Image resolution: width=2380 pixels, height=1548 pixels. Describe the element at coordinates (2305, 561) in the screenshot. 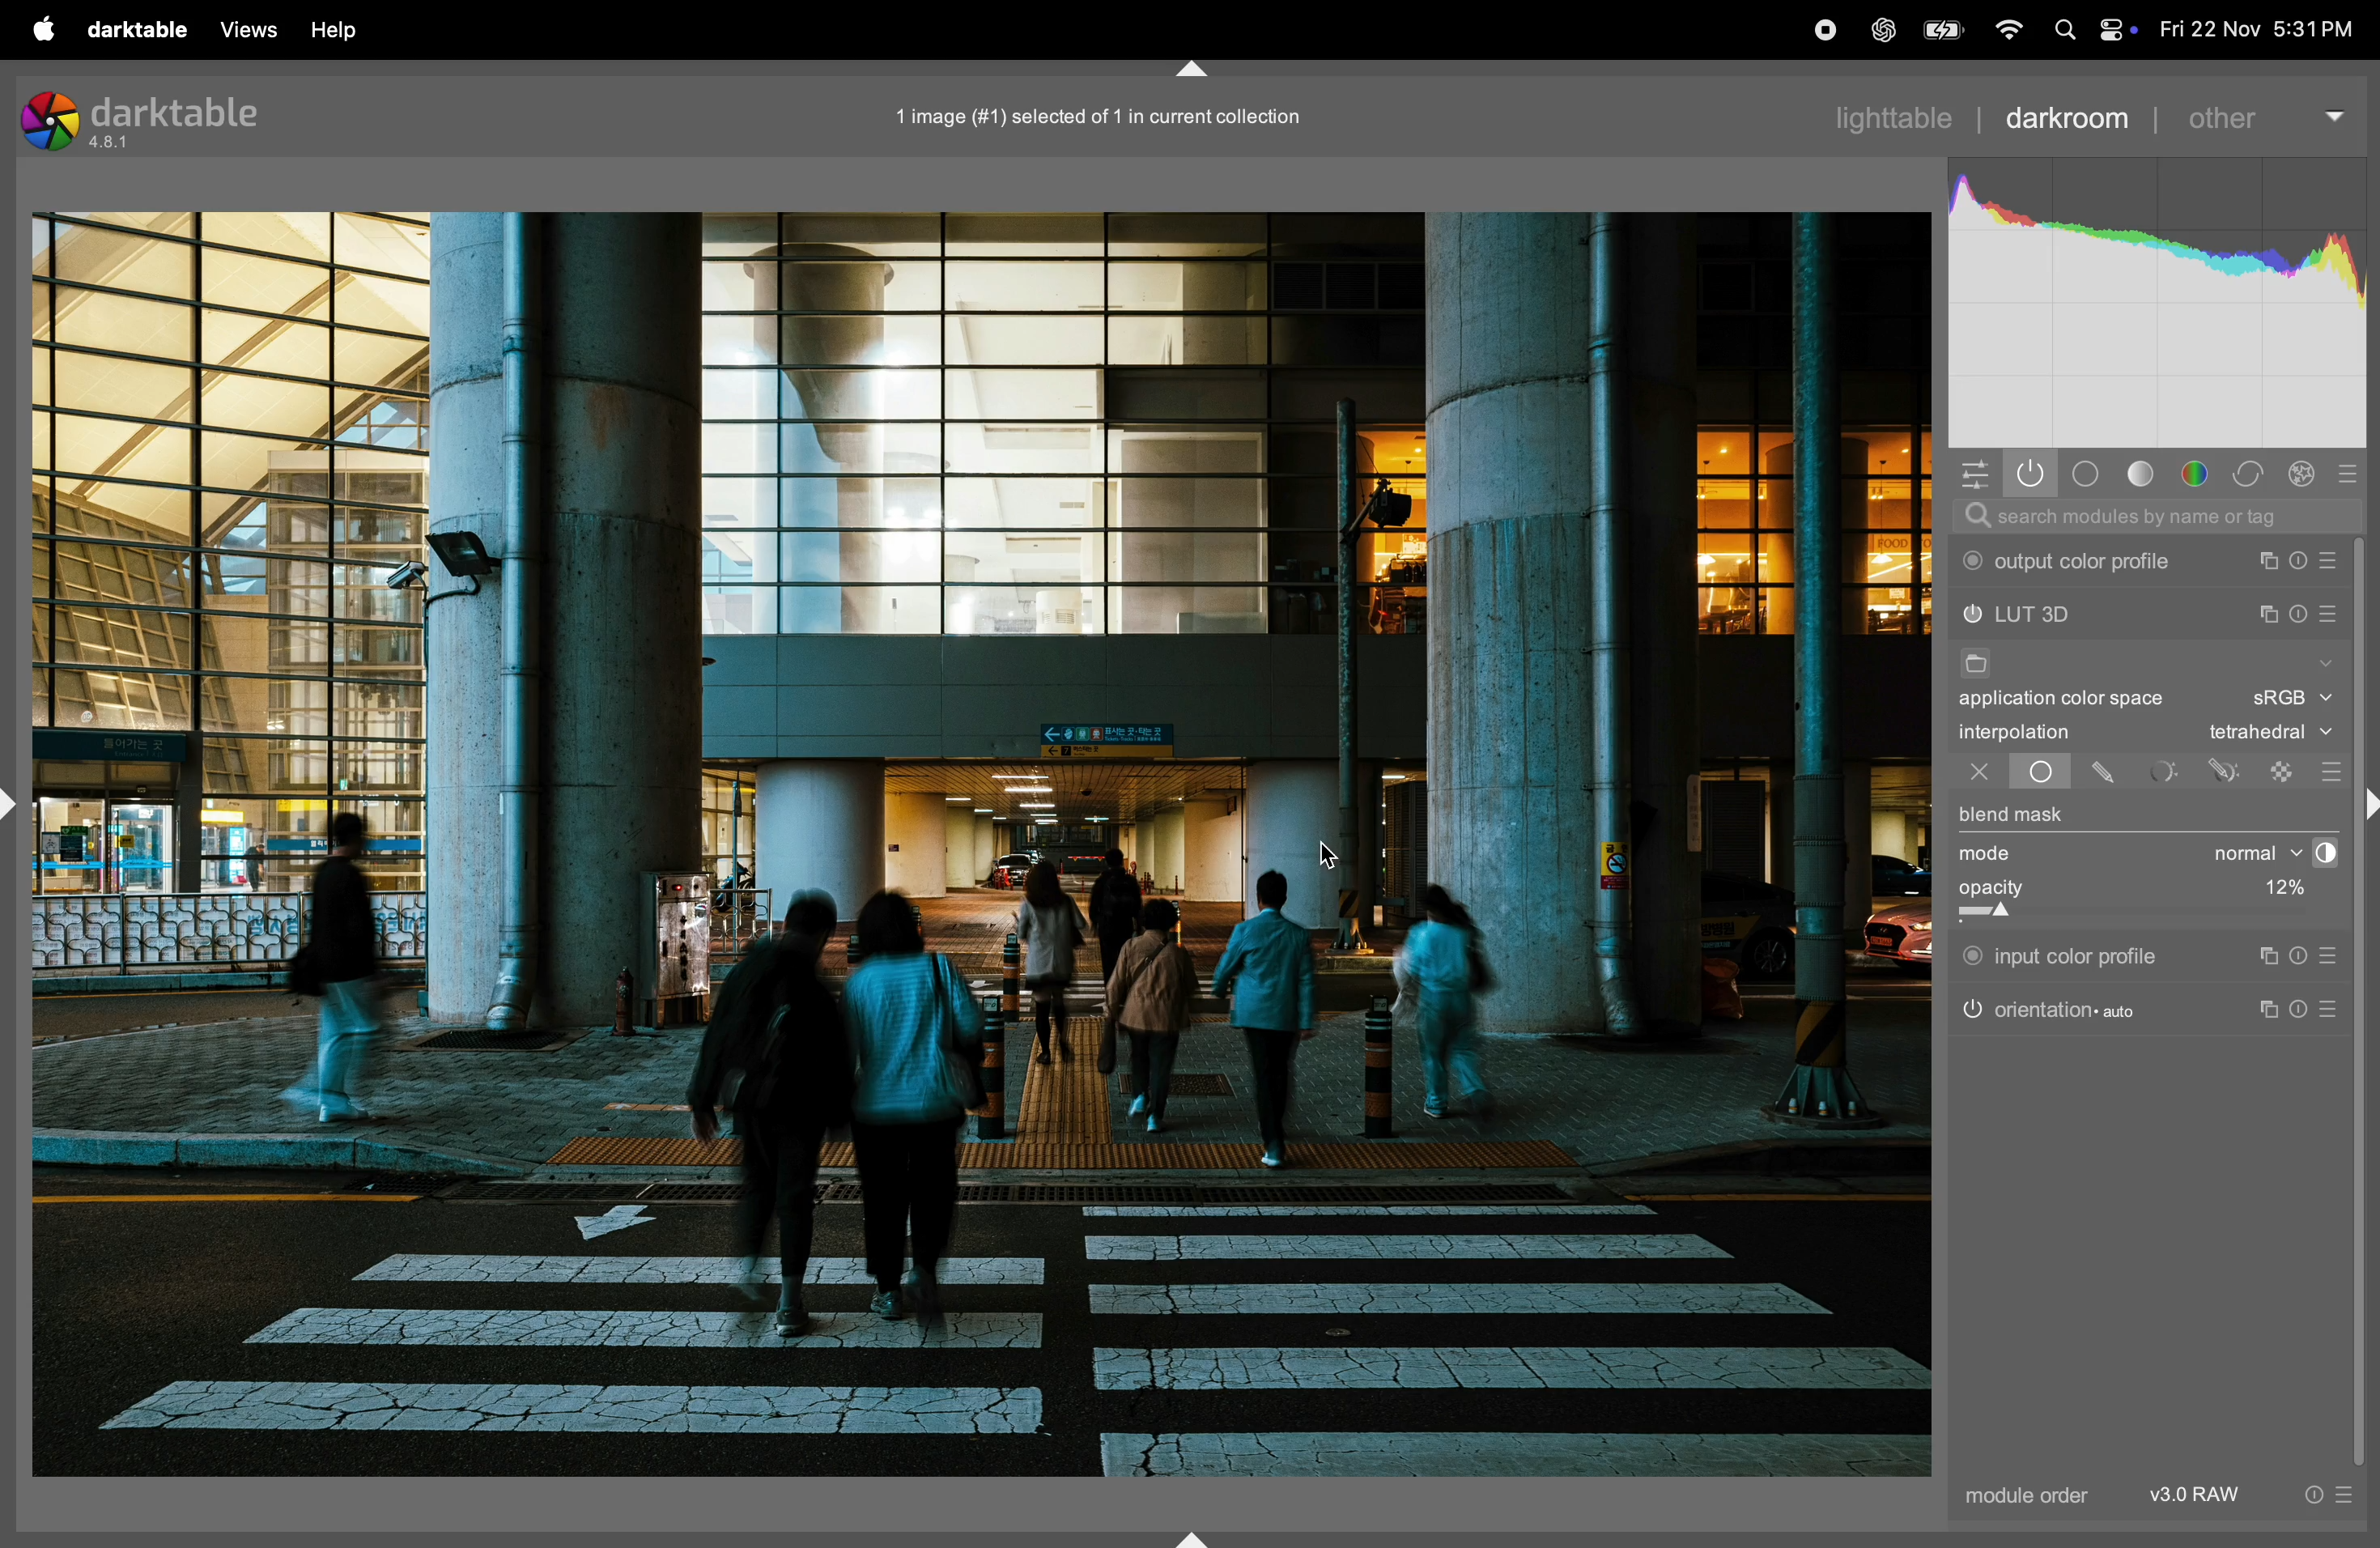

I see `reset parameters` at that location.